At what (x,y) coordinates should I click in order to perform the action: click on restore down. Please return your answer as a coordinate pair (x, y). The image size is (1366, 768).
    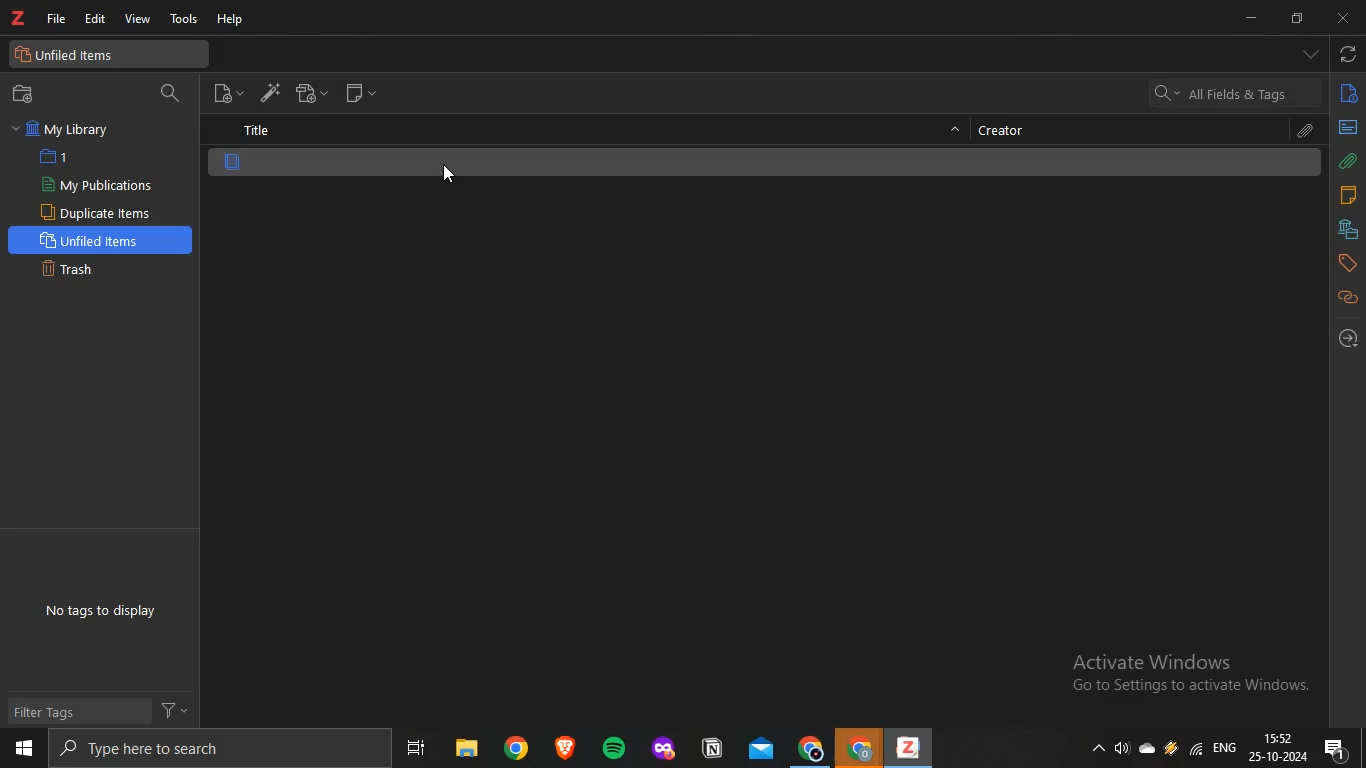
    Looking at the image, I should click on (1297, 20).